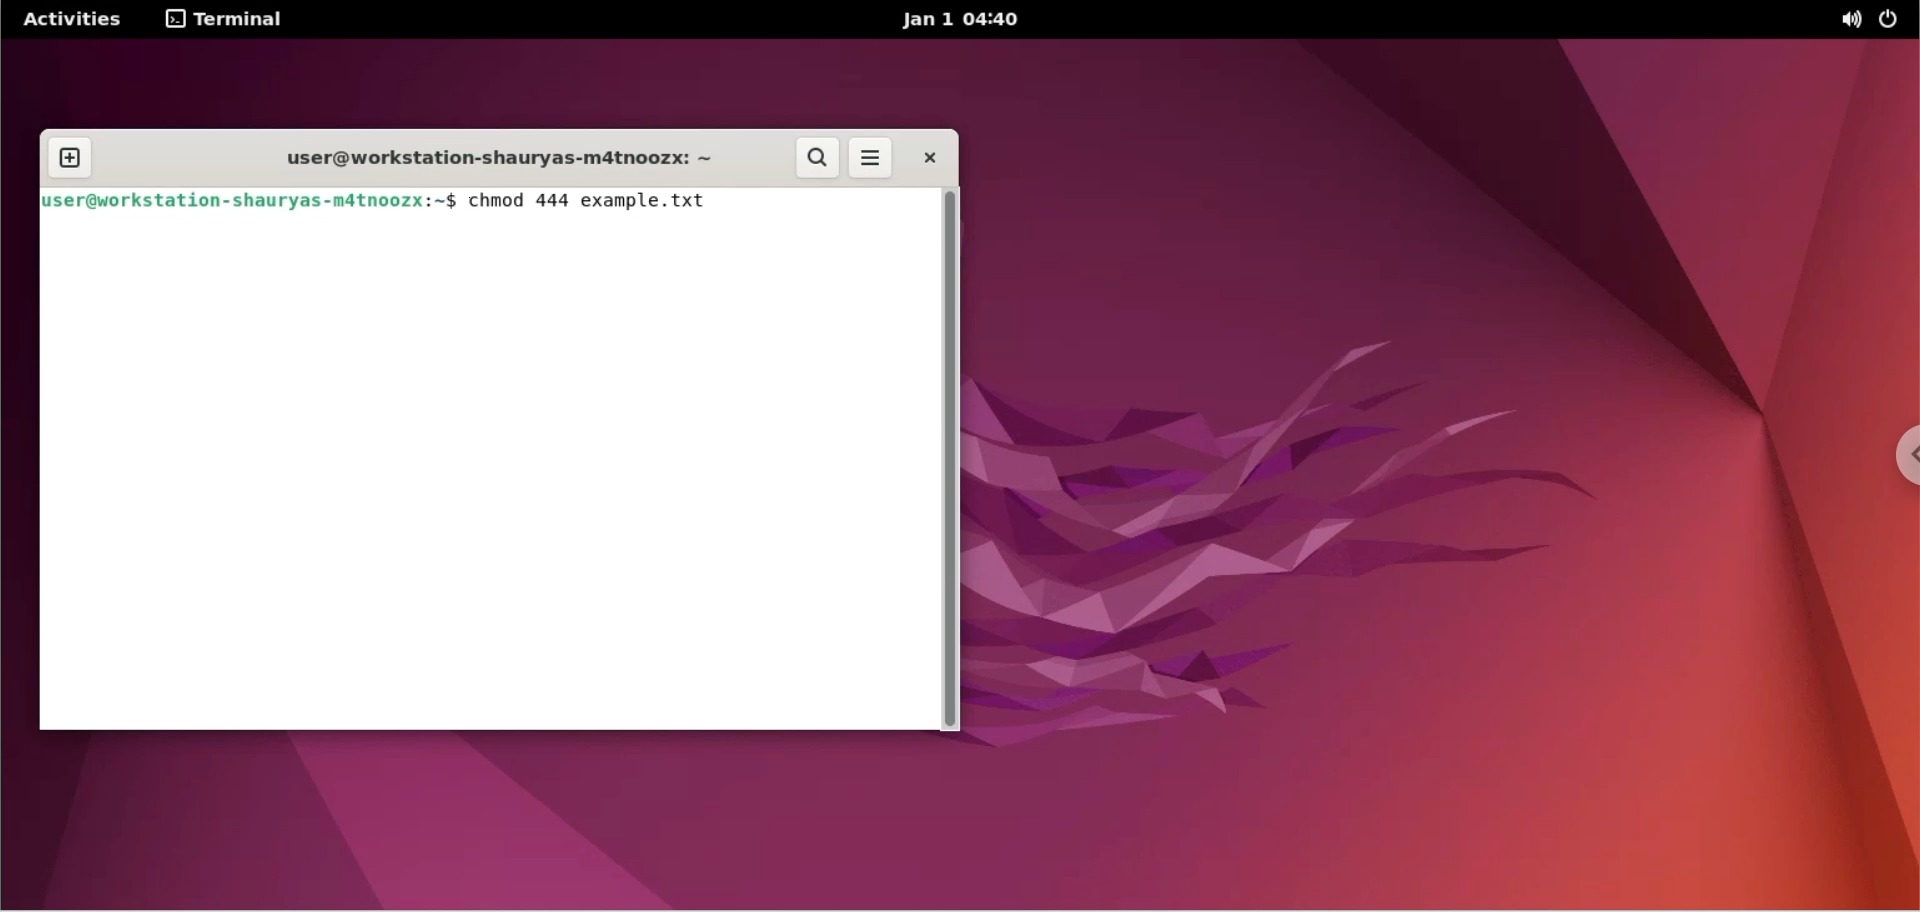  What do you see at coordinates (969, 20) in the screenshot?
I see `Jan 1 04:40` at bounding box center [969, 20].